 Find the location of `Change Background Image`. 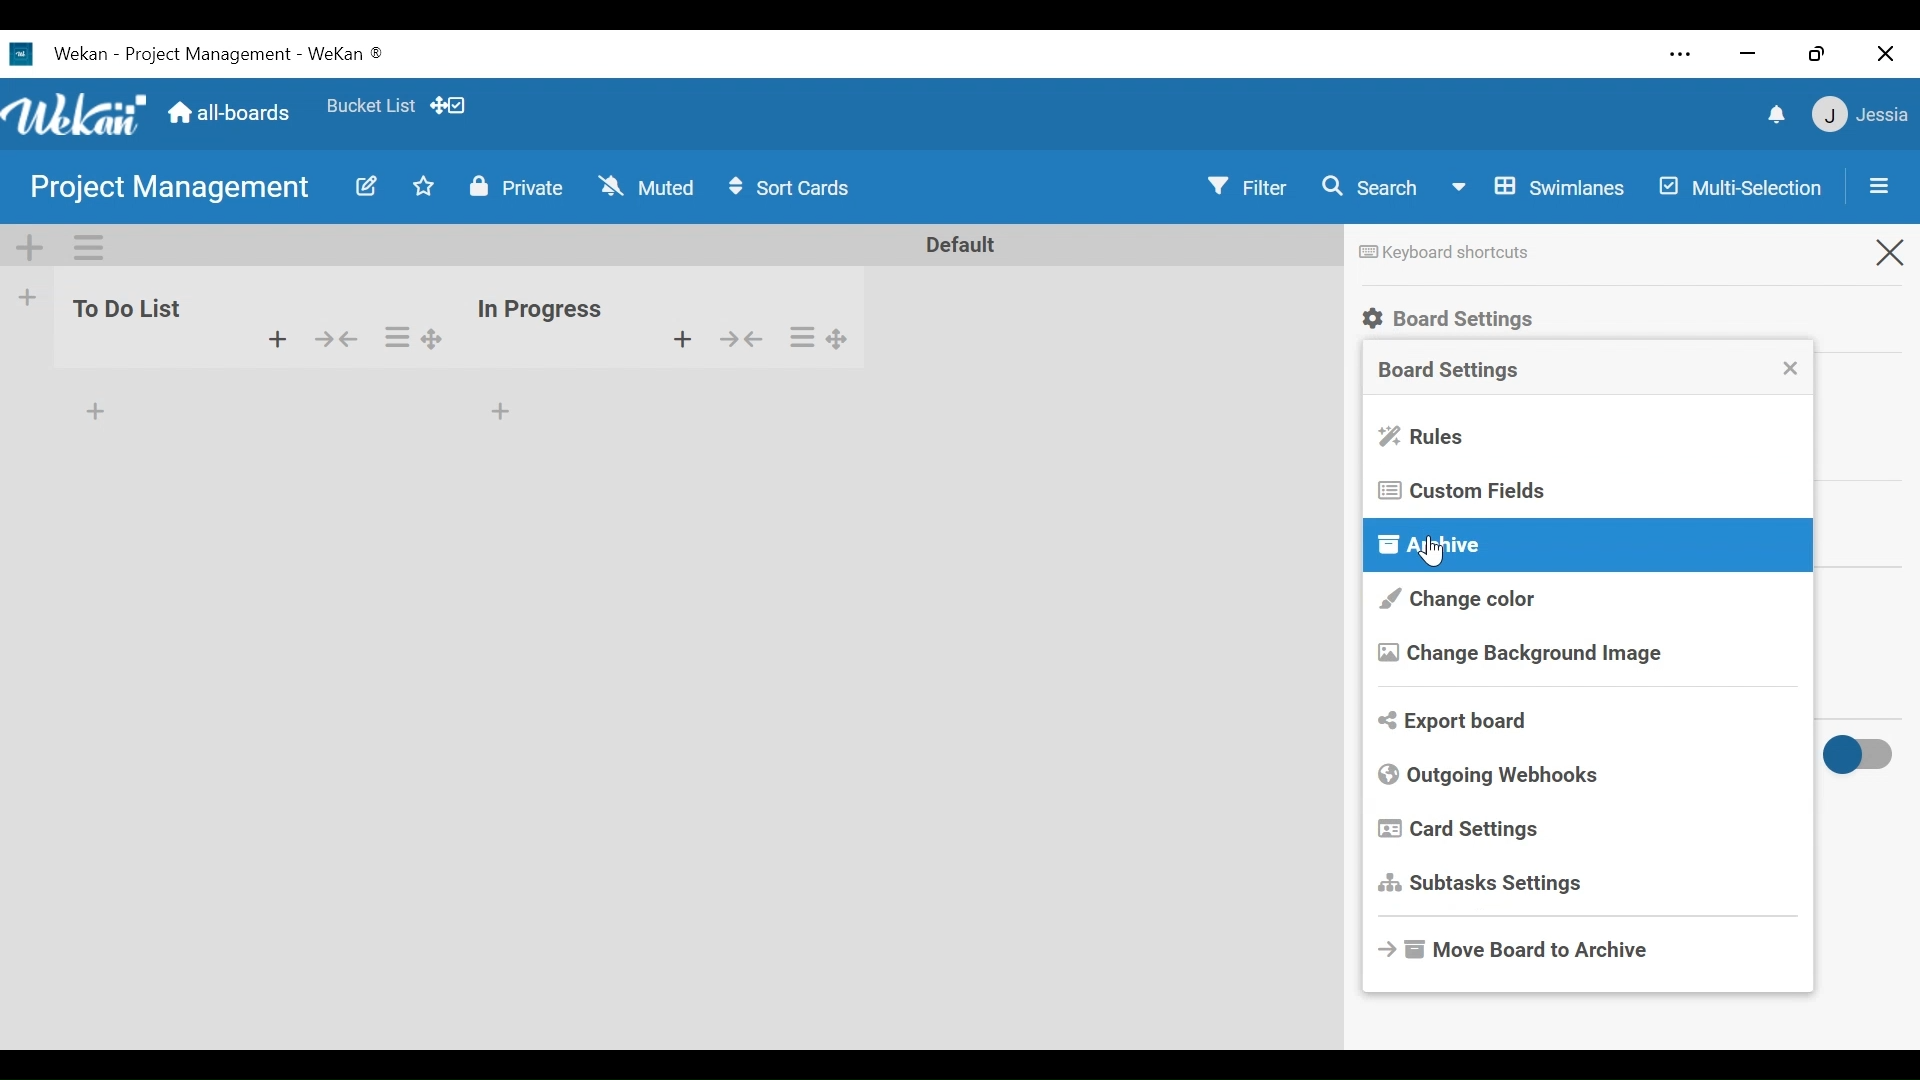

Change Background Image is located at coordinates (1517, 652).